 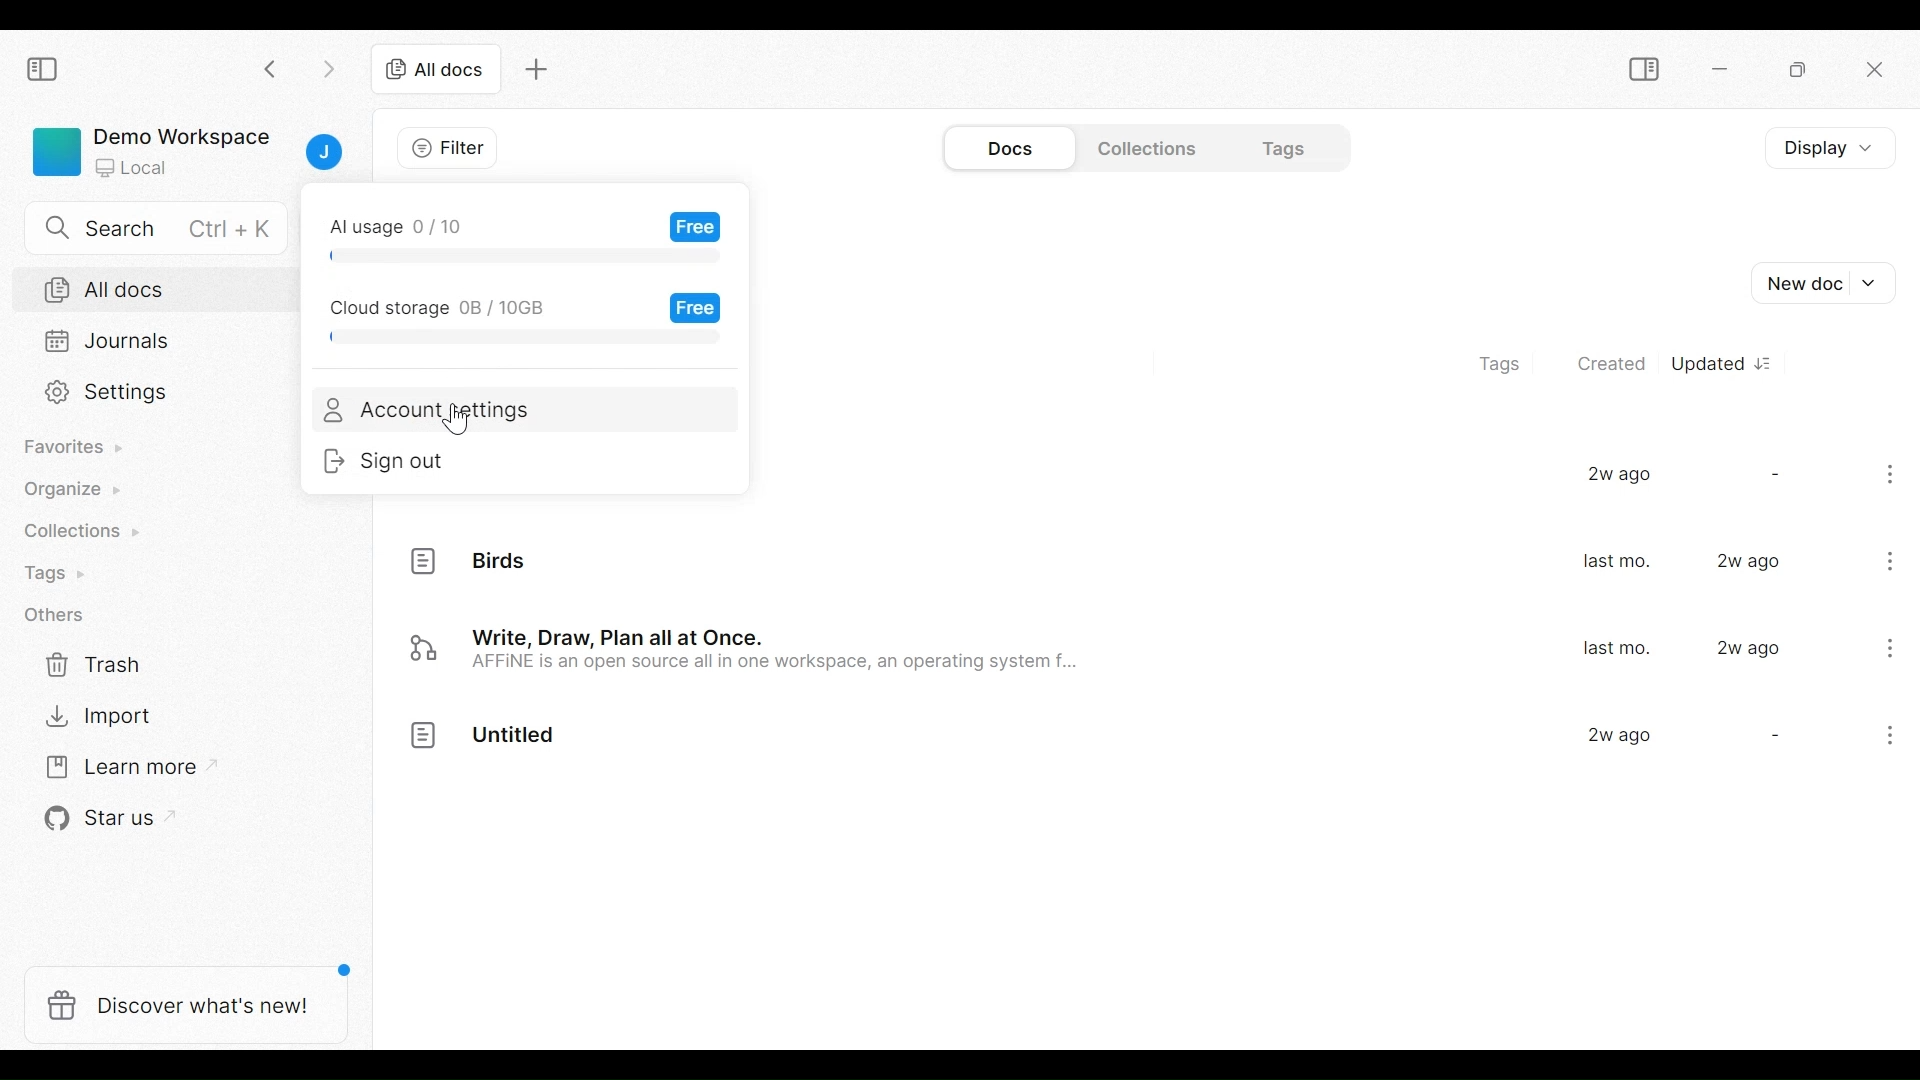 I want to click on Collections, so click(x=77, y=530).